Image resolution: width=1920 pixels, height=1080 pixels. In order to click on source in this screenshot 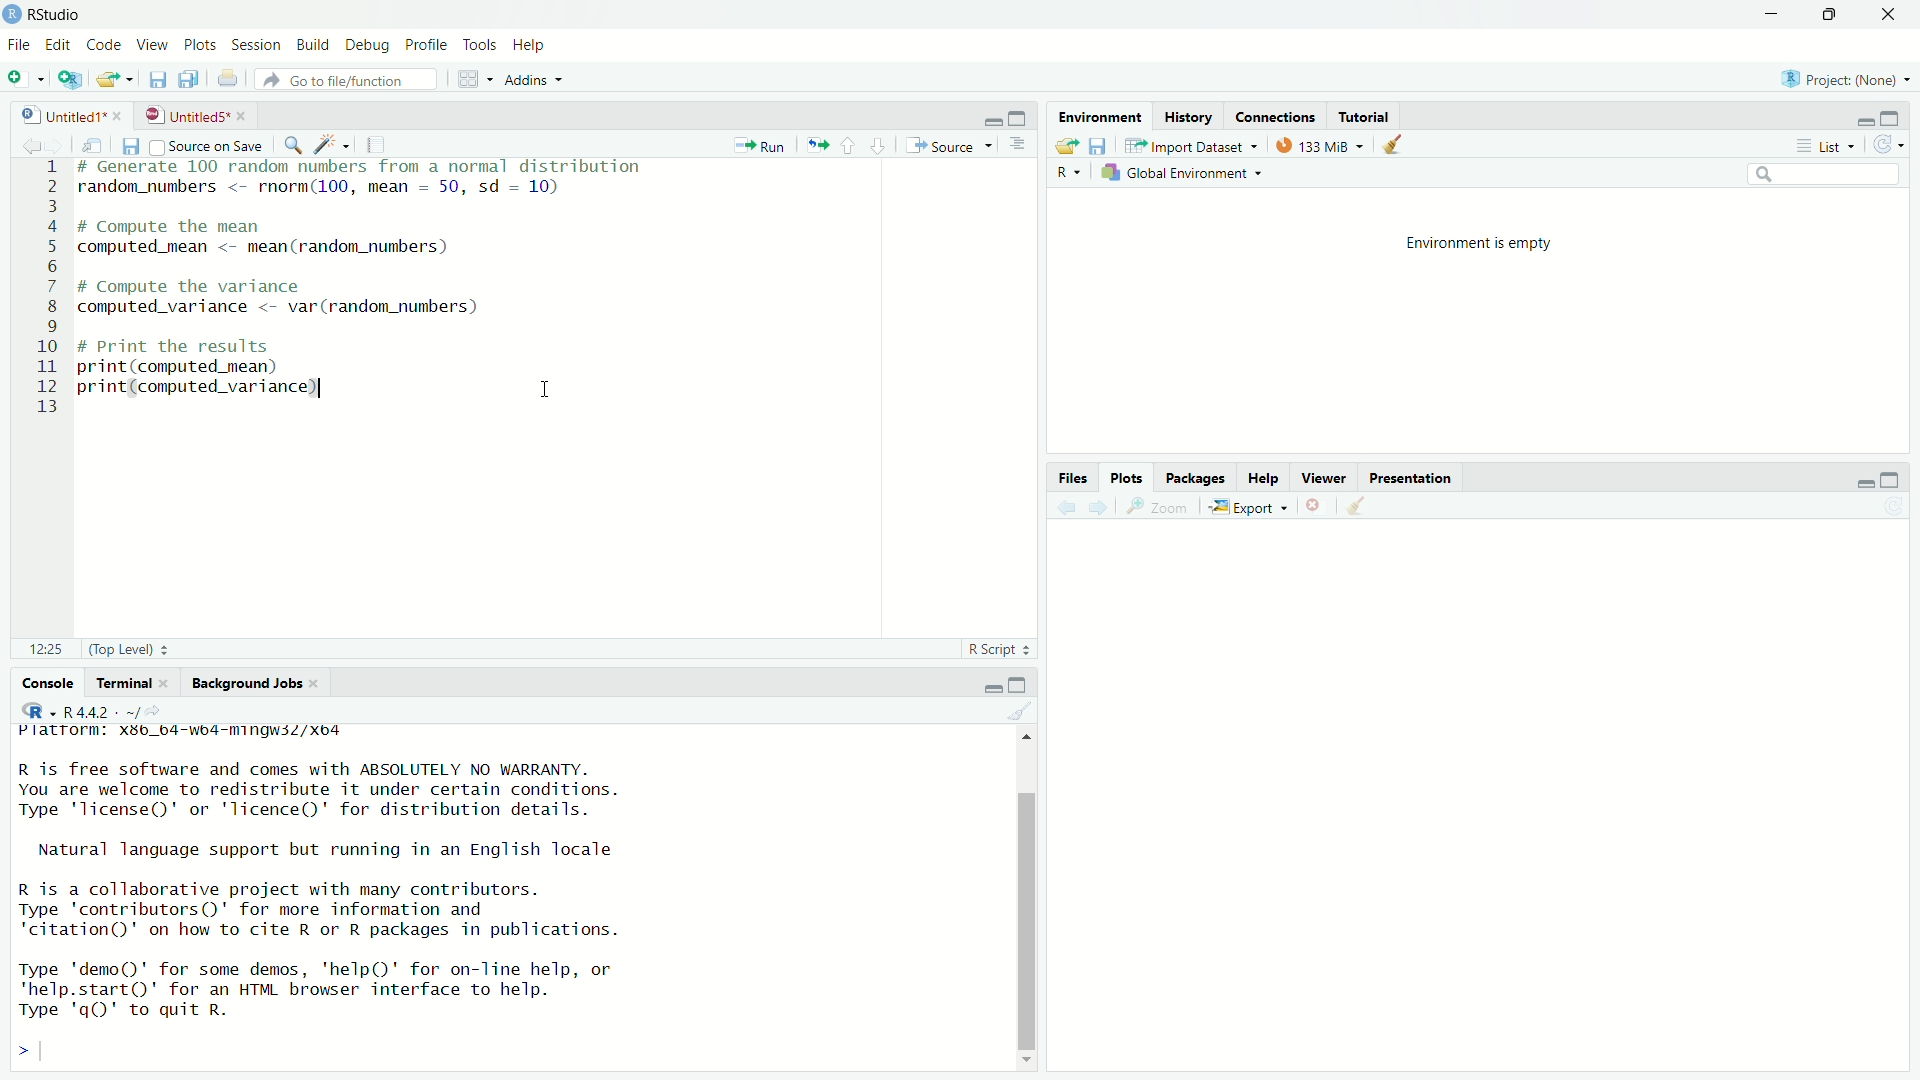, I will do `click(952, 145)`.